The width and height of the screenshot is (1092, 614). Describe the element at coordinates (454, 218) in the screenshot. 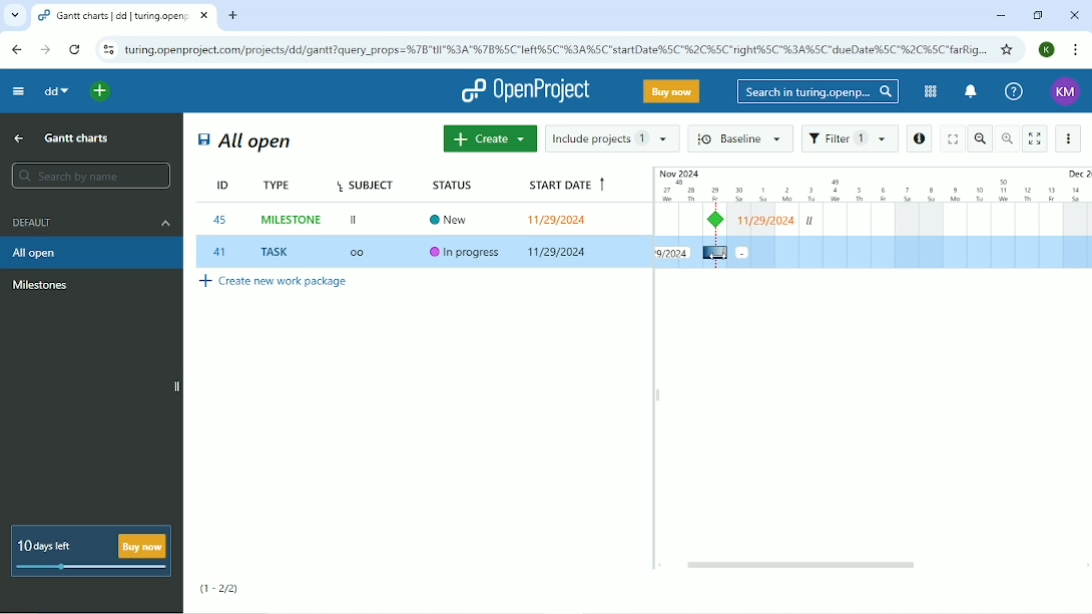

I see `New` at that location.